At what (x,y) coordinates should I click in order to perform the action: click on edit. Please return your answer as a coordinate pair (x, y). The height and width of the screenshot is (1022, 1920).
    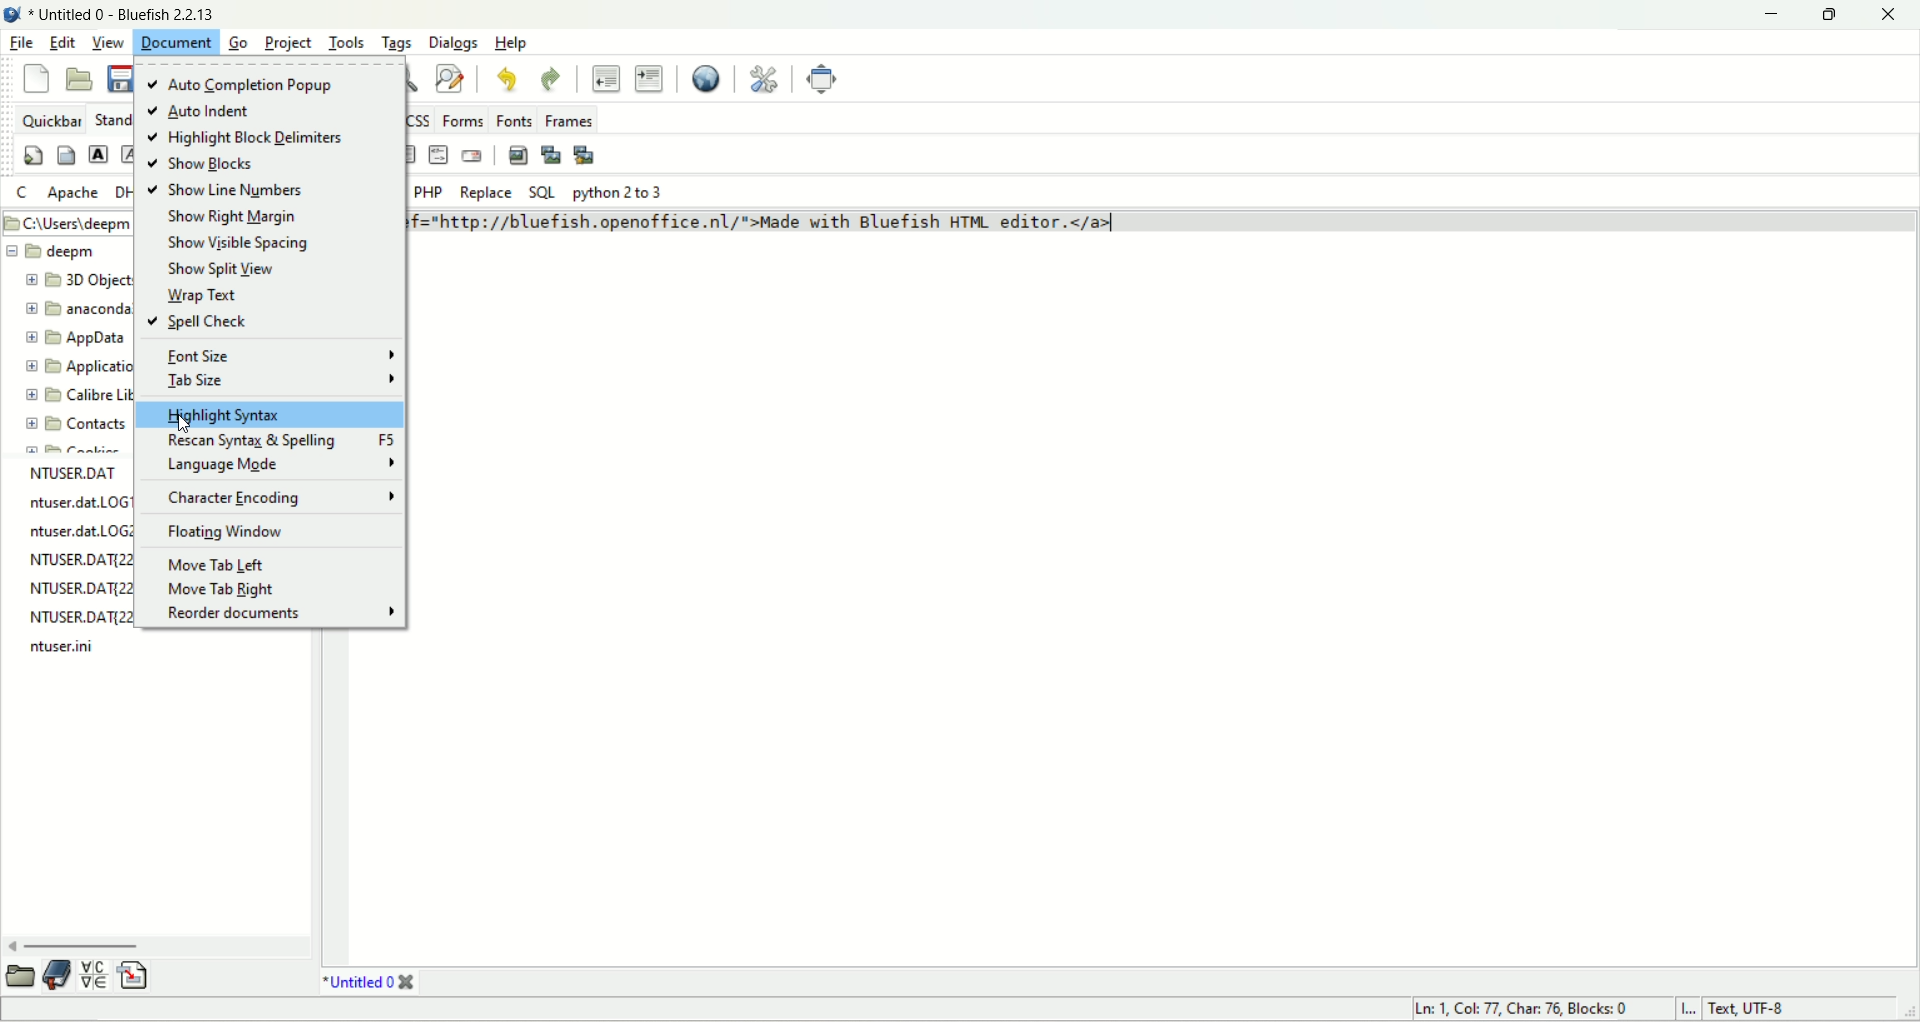
    Looking at the image, I should click on (65, 45).